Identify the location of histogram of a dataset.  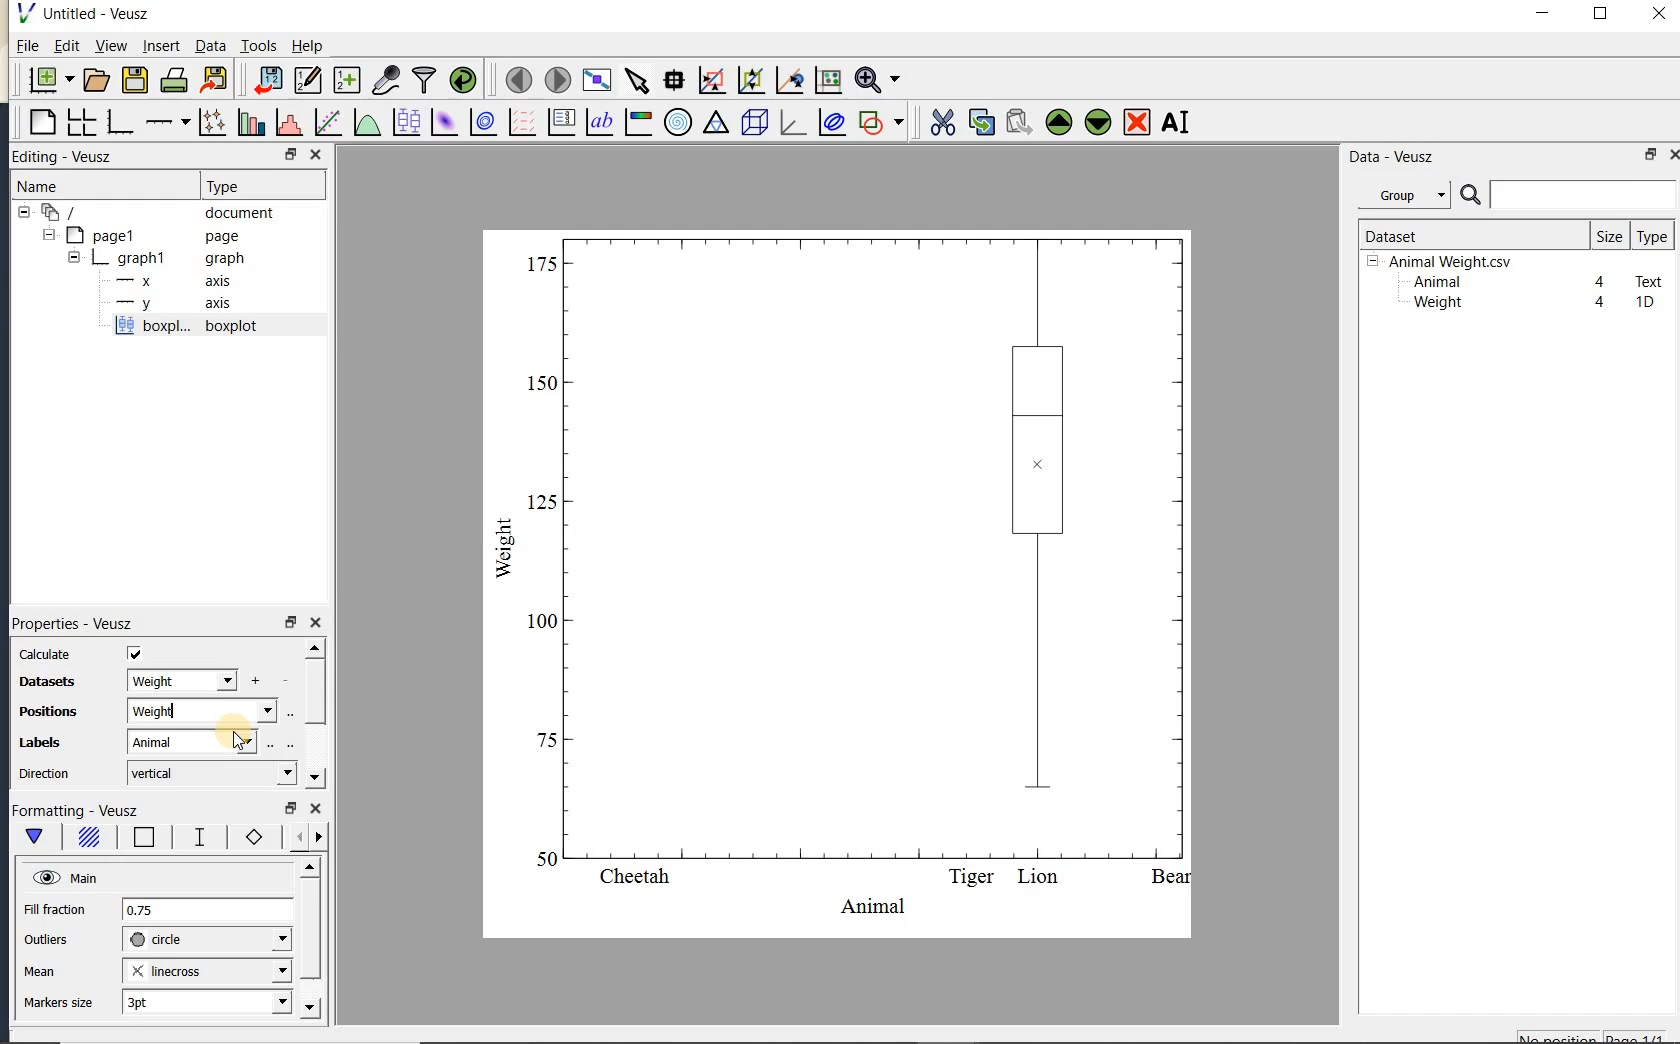
(288, 122).